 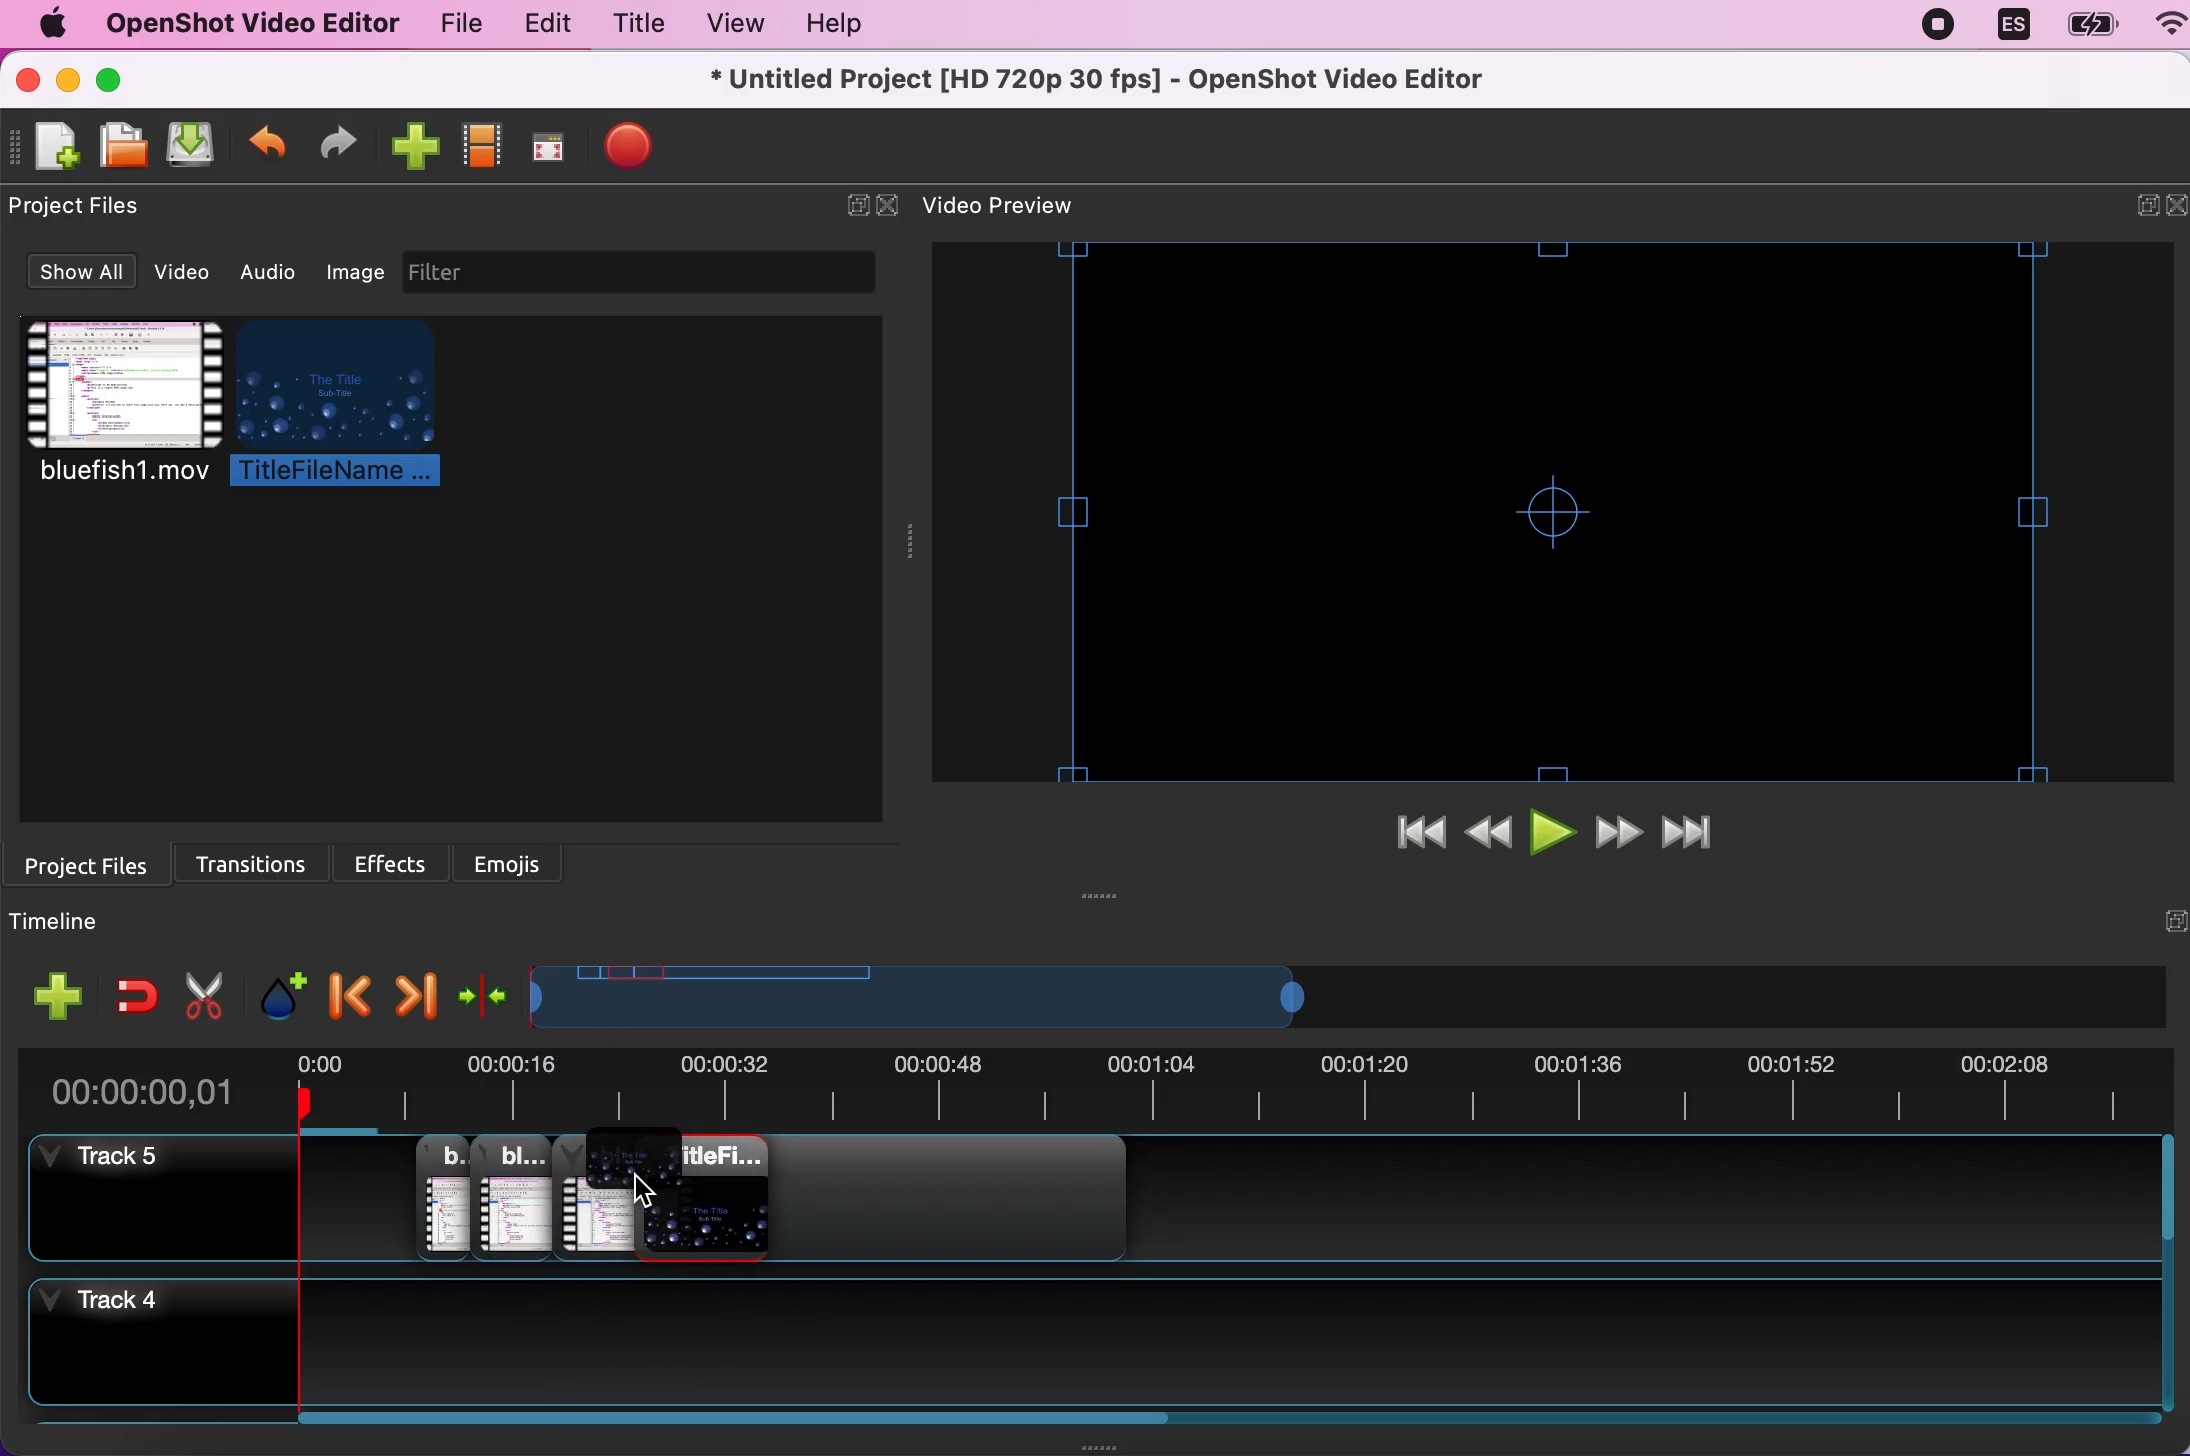 What do you see at coordinates (53, 147) in the screenshot?
I see `new project` at bounding box center [53, 147].